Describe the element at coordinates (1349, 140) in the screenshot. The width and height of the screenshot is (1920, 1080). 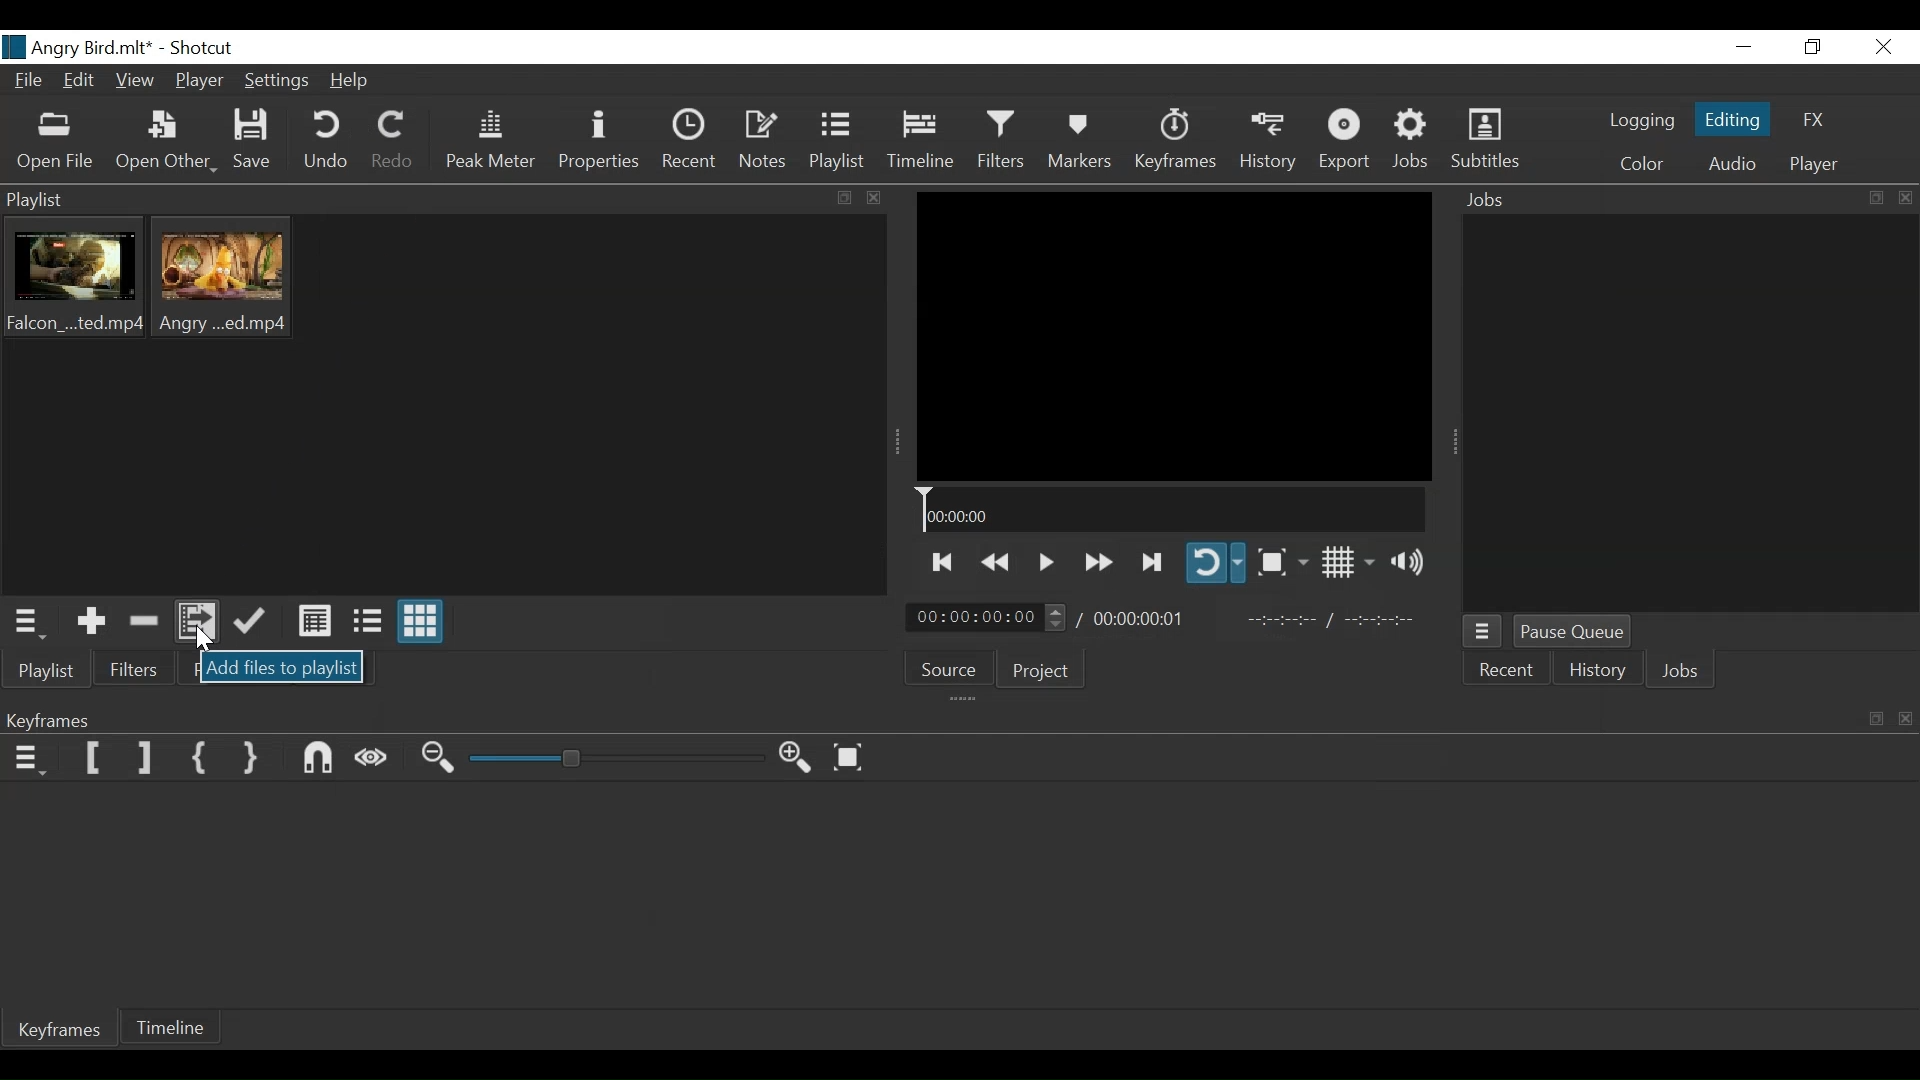
I see `Export` at that location.